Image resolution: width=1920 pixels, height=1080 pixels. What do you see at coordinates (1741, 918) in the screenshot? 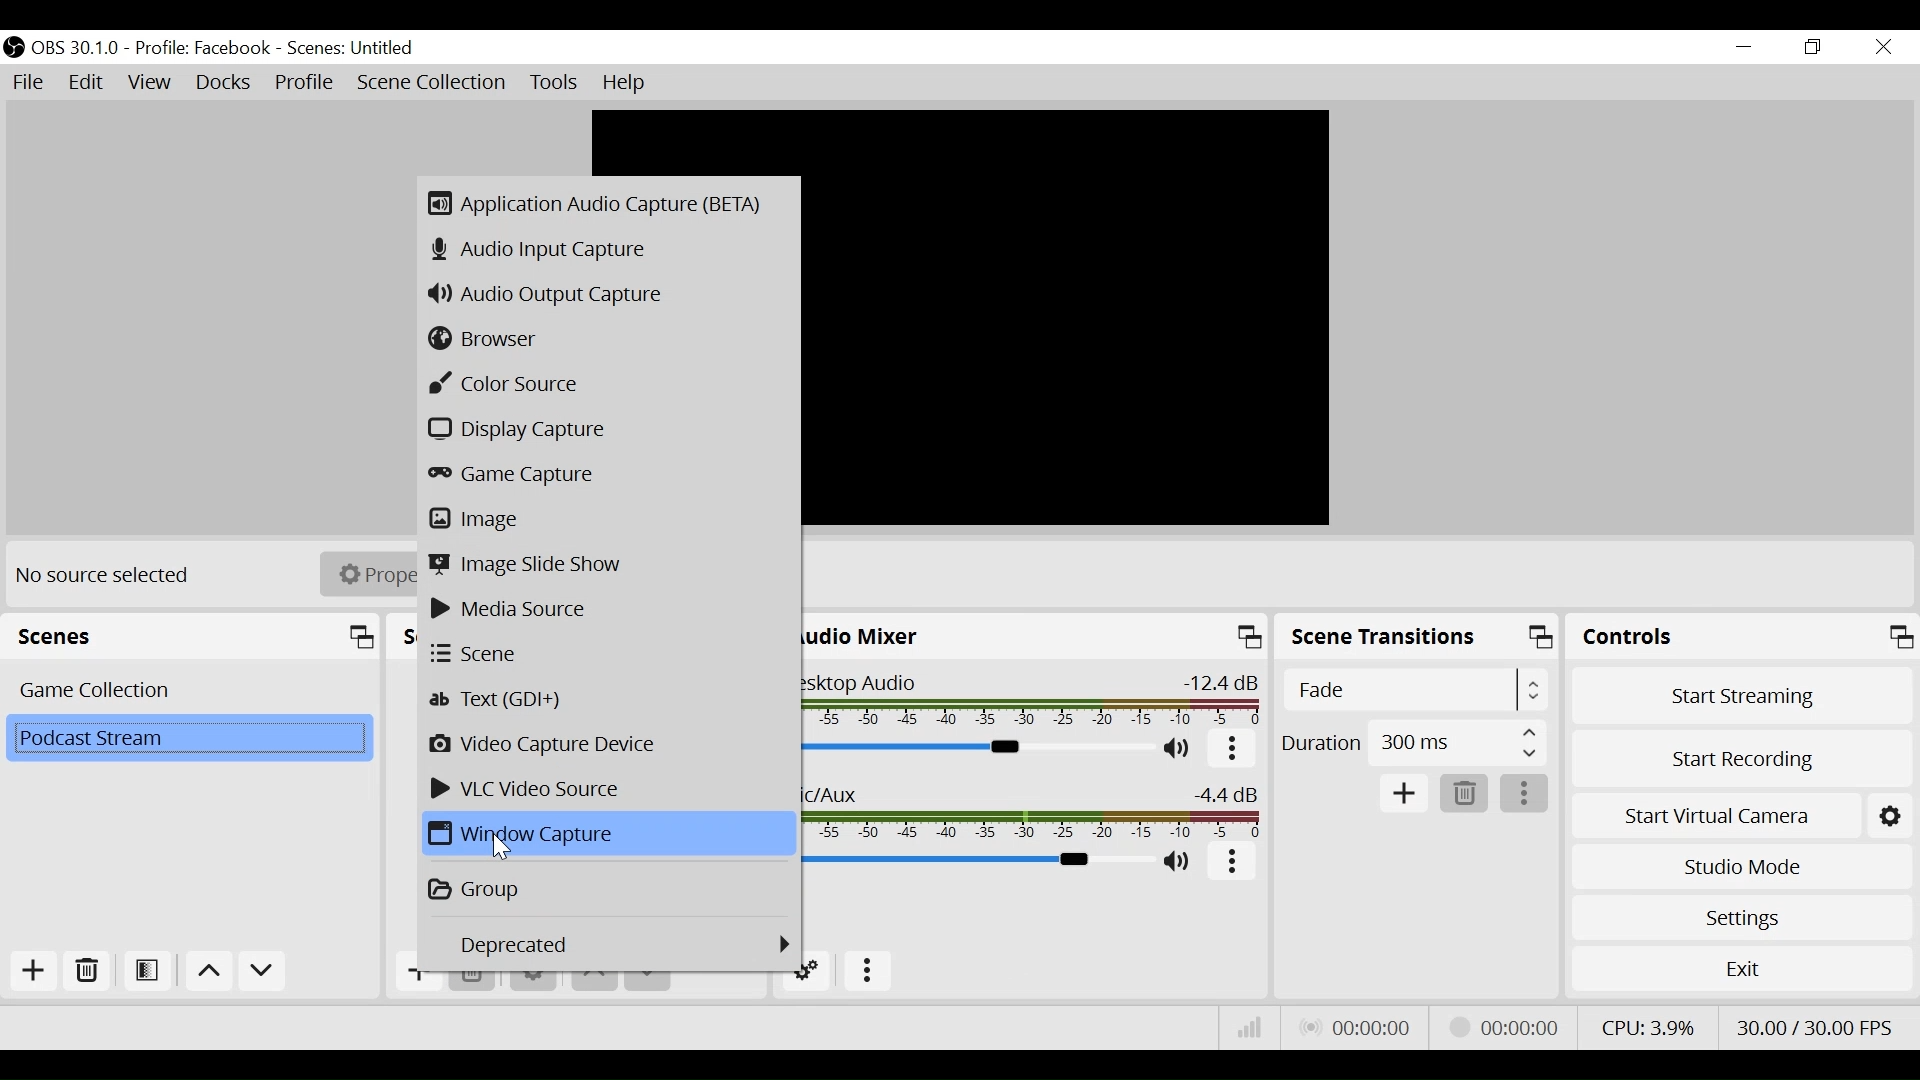
I see `Settings` at bounding box center [1741, 918].